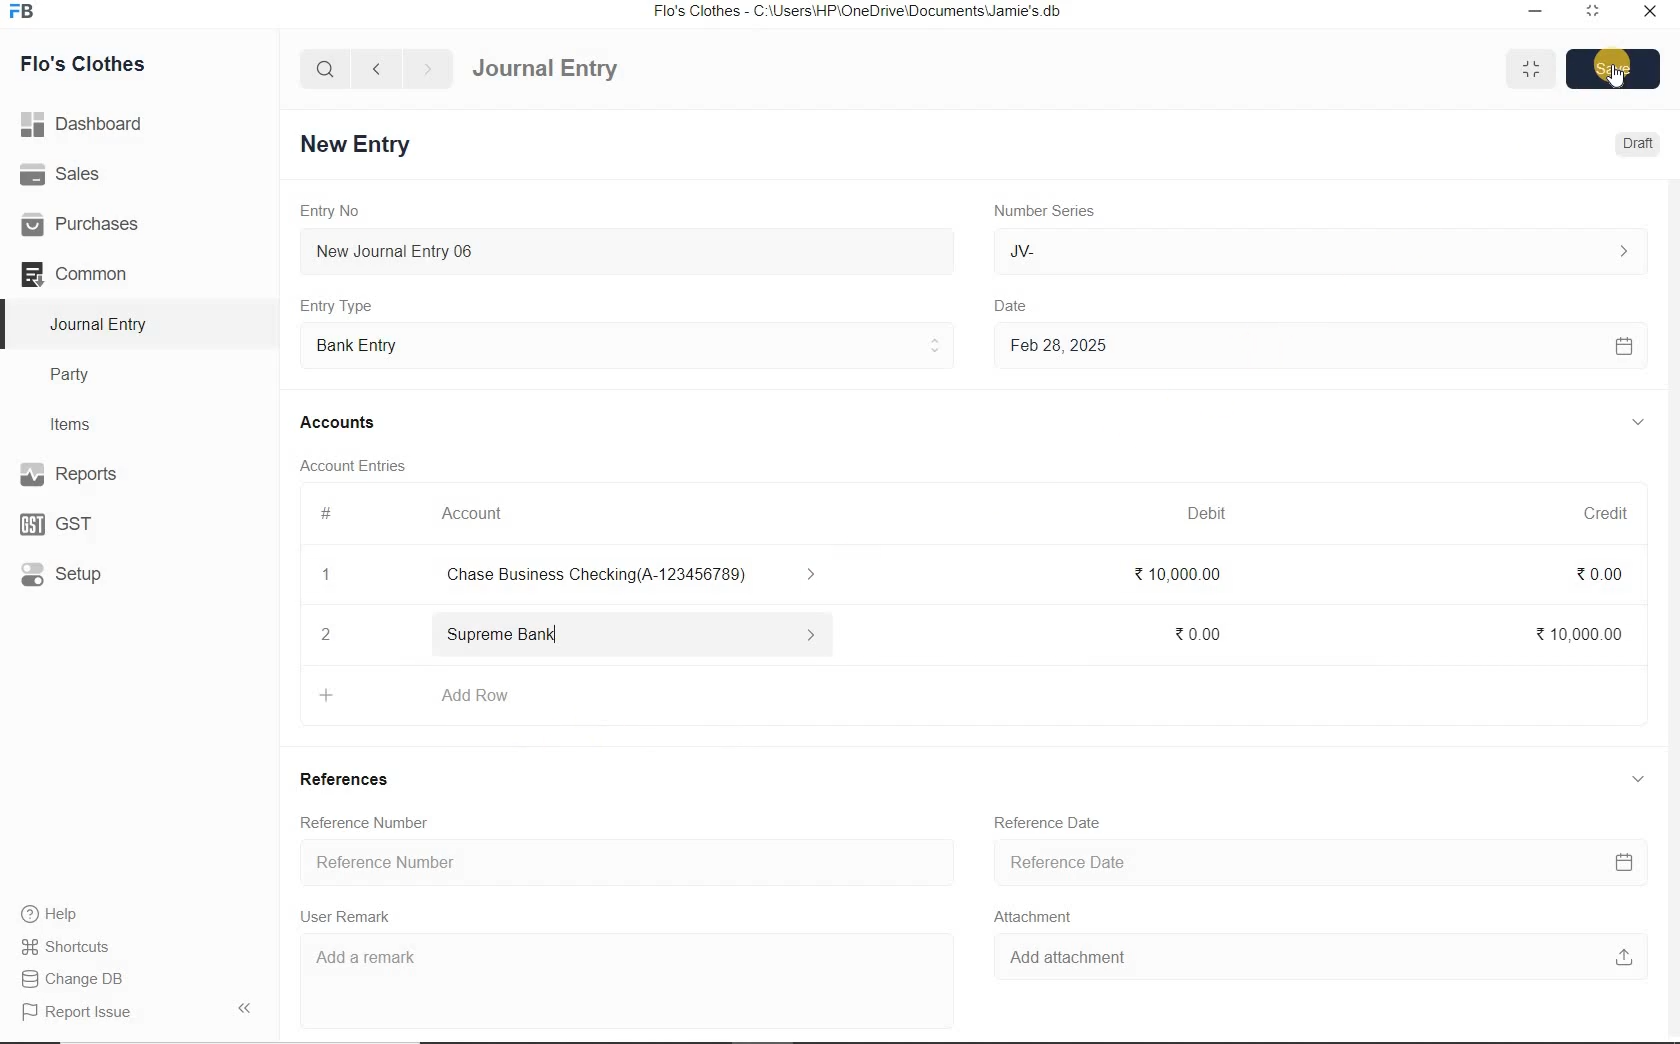 This screenshot has height=1044, width=1680. I want to click on 1, so click(327, 577).